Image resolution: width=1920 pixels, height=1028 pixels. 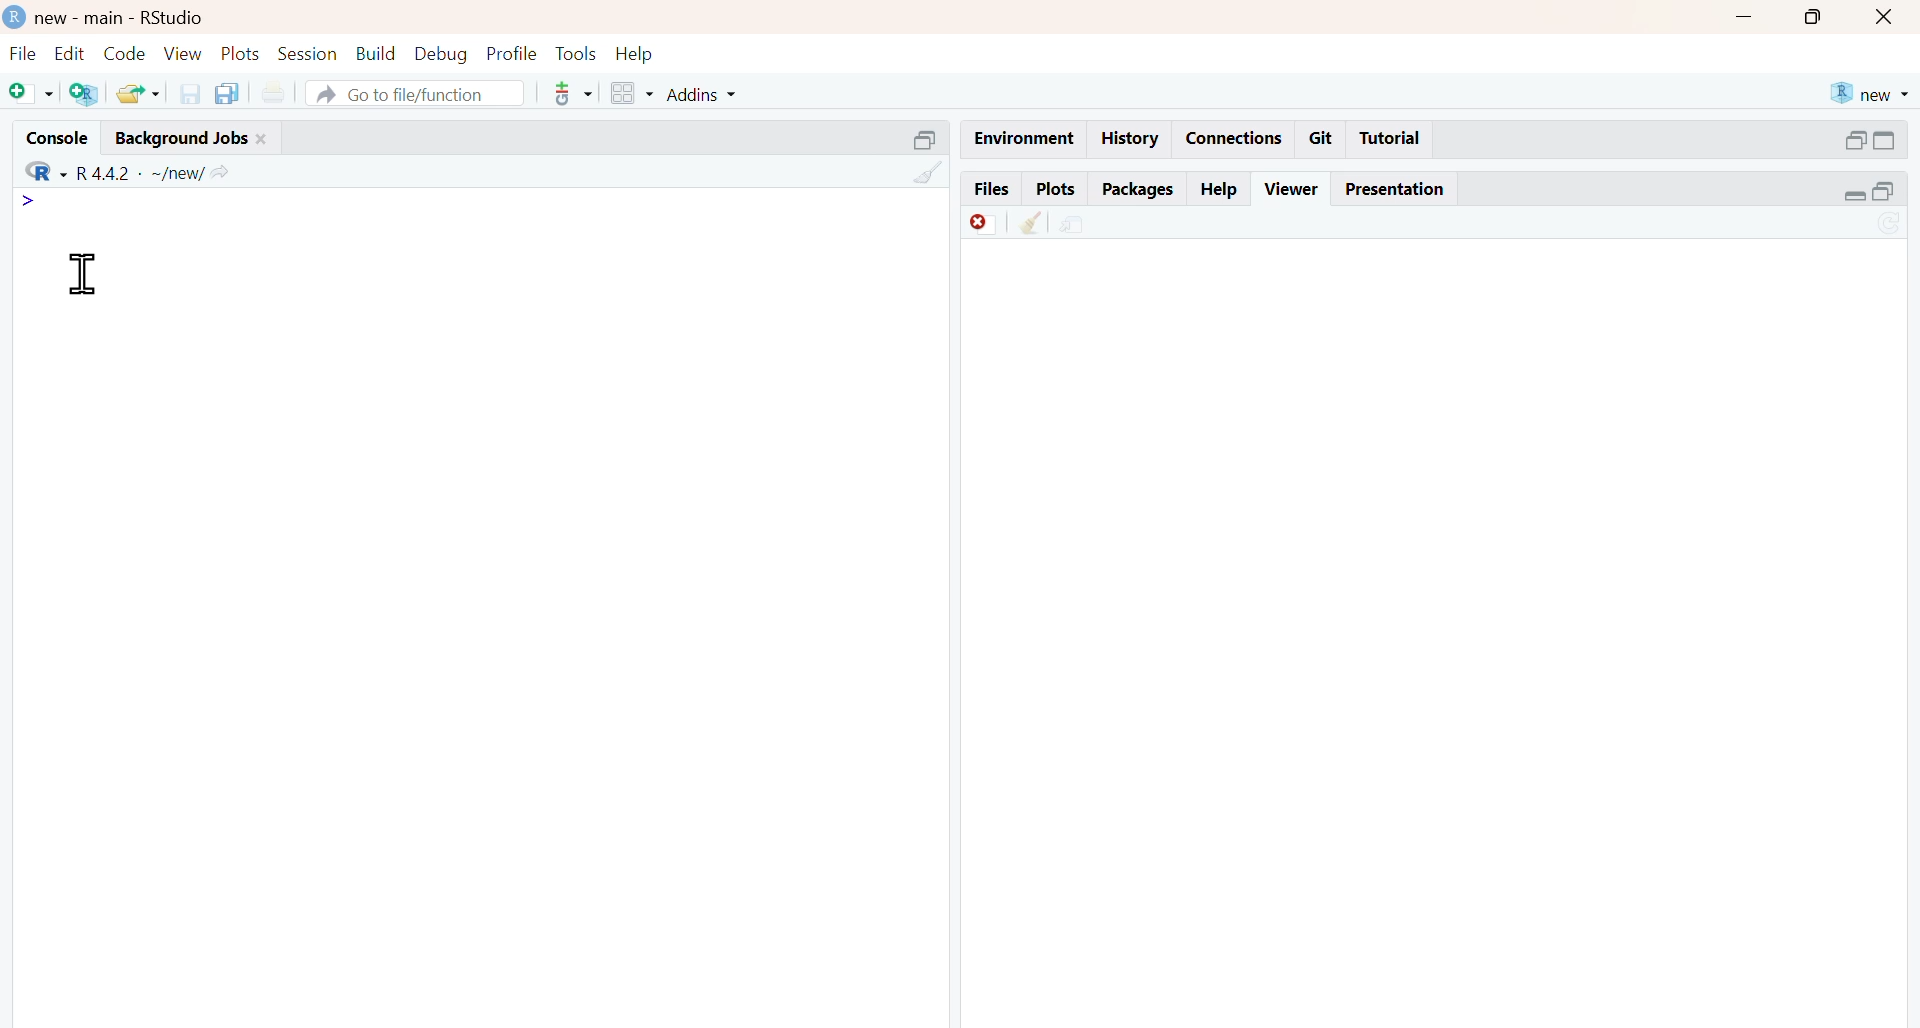 I want to click on history, so click(x=1131, y=139).